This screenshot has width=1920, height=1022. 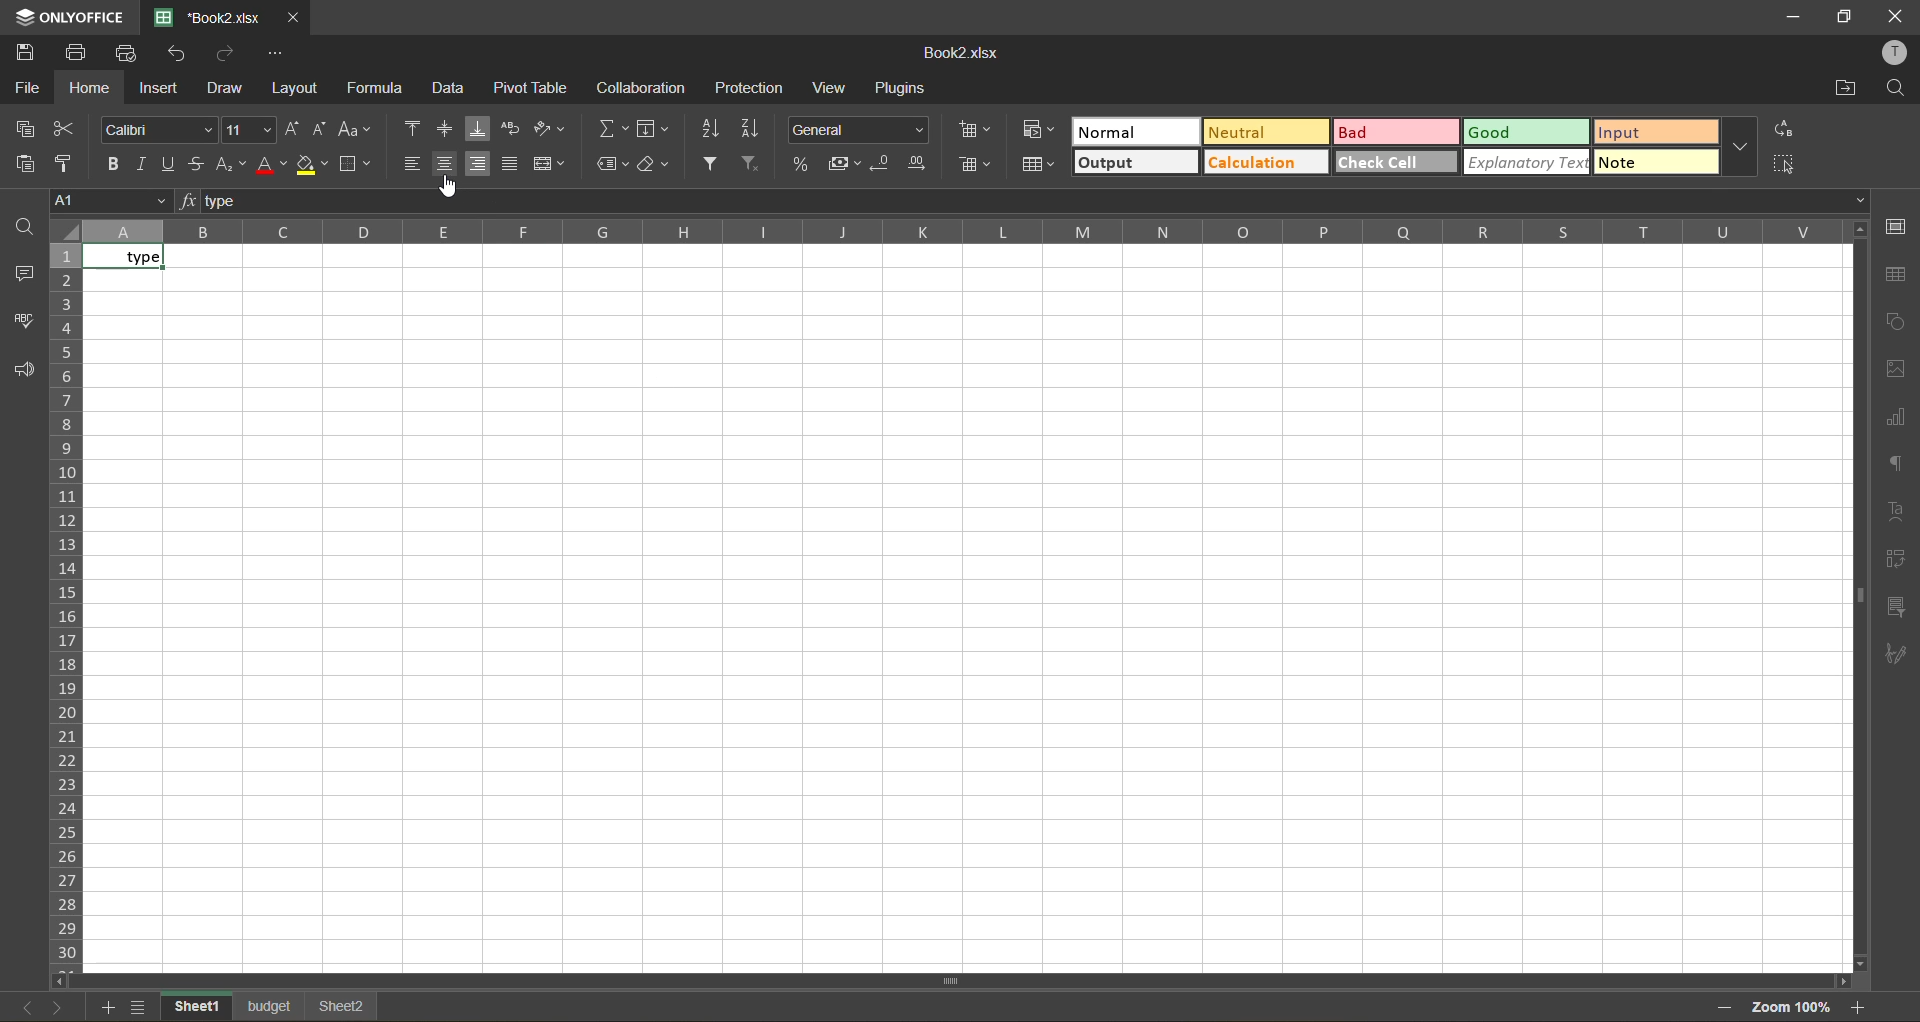 I want to click on text, so click(x=1897, y=516).